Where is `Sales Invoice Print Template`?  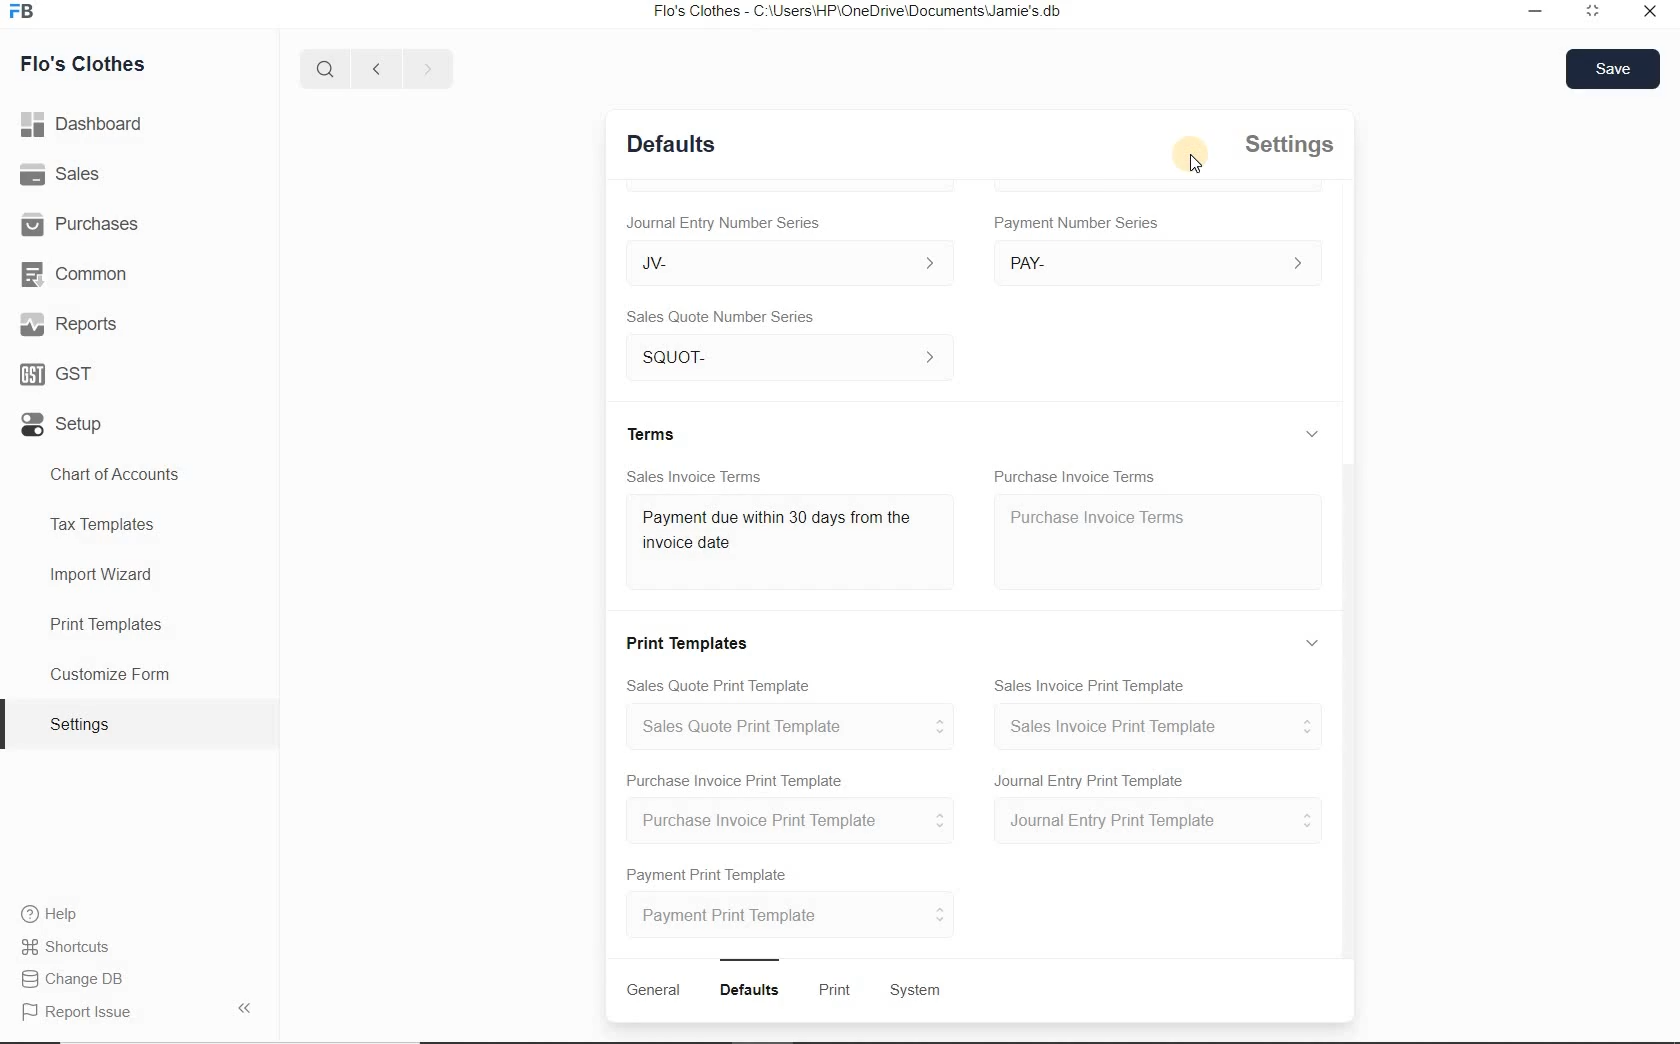 Sales Invoice Print Template is located at coordinates (1090, 685).